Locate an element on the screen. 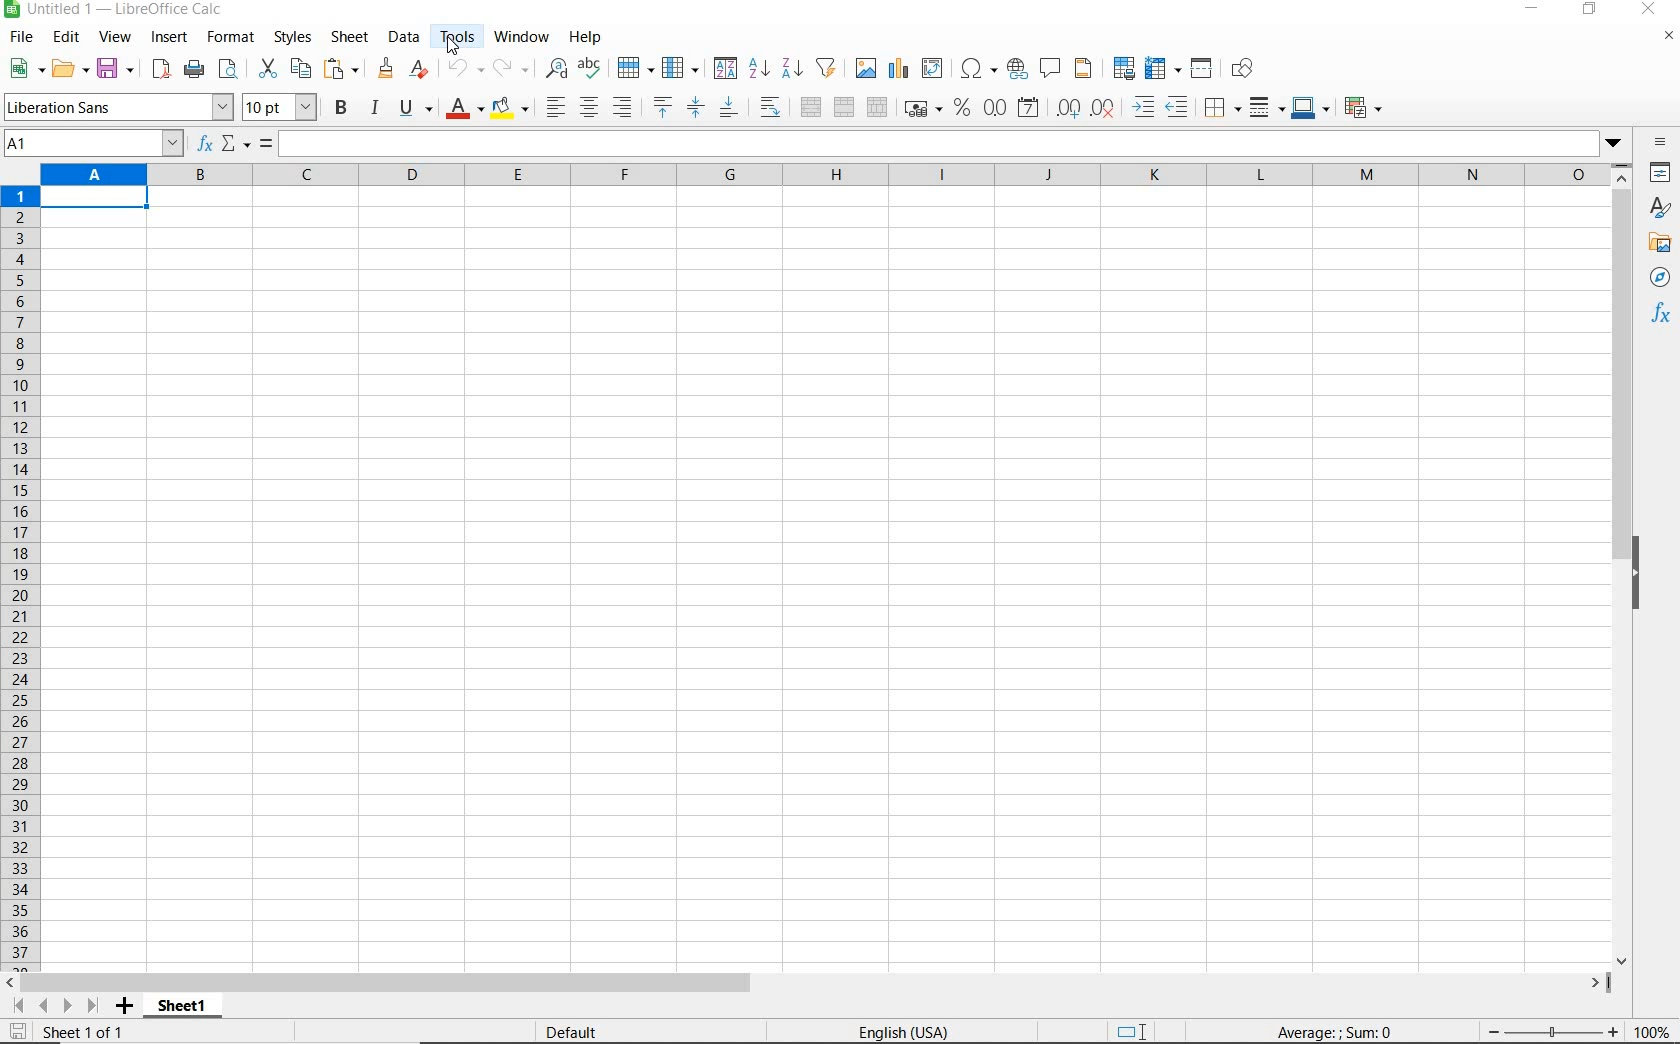 The height and width of the screenshot is (1044, 1680). HIDE is located at coordinates (1636, 573).